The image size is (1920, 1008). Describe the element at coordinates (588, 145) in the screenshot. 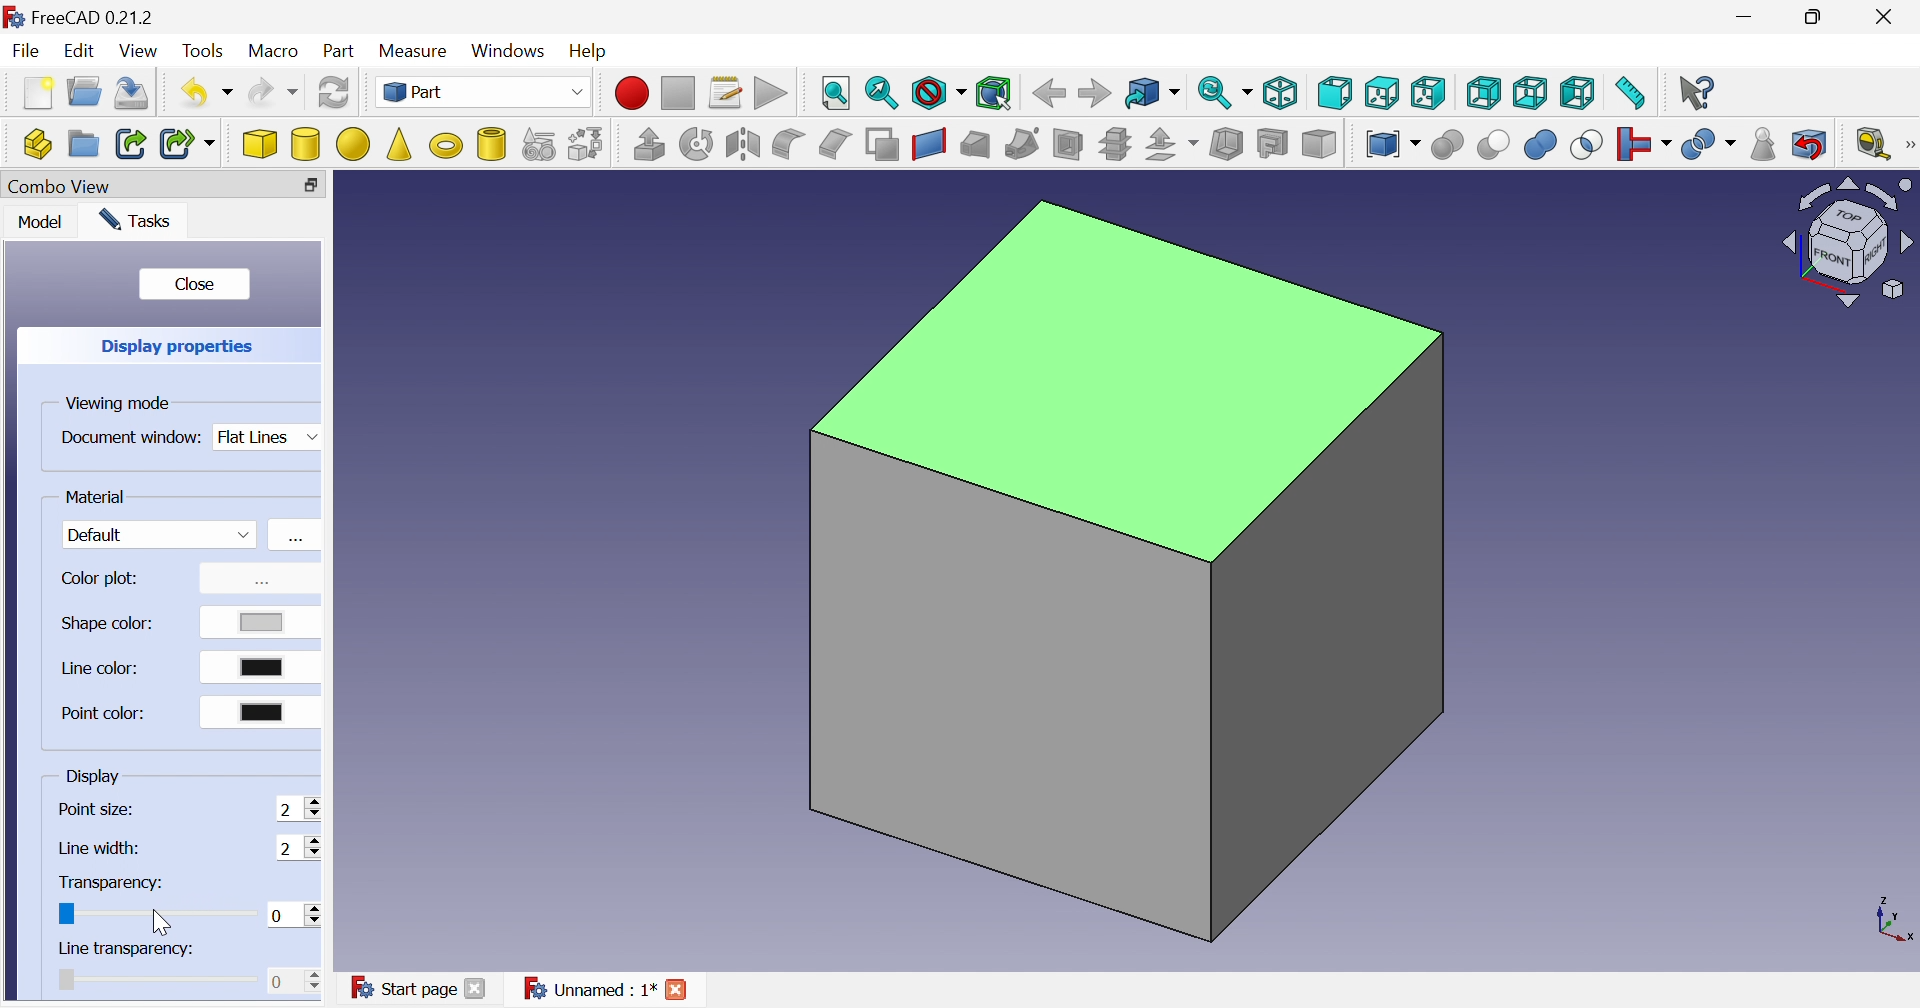

I see `Shape builder` at that location.